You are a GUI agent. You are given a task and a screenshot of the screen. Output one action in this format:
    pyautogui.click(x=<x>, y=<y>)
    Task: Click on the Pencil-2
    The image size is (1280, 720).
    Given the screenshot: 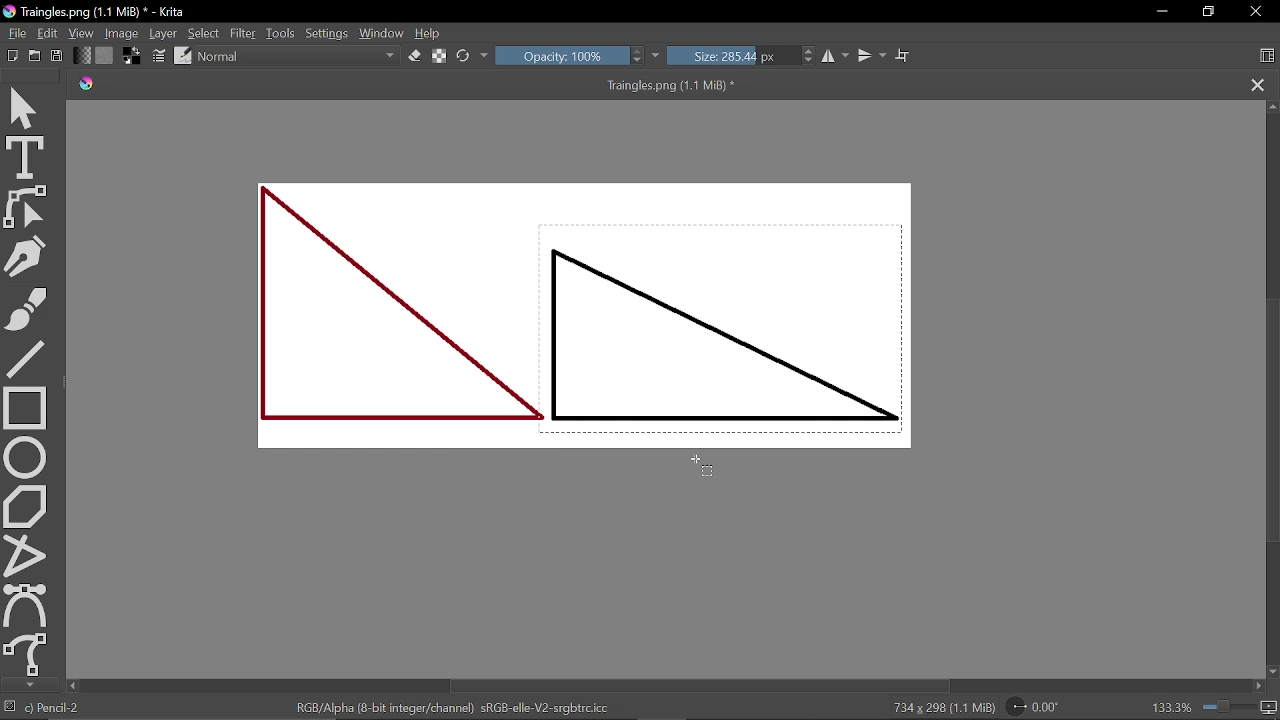 What is the action you would take?
    pyautogui.click(x=57, y=708)
    